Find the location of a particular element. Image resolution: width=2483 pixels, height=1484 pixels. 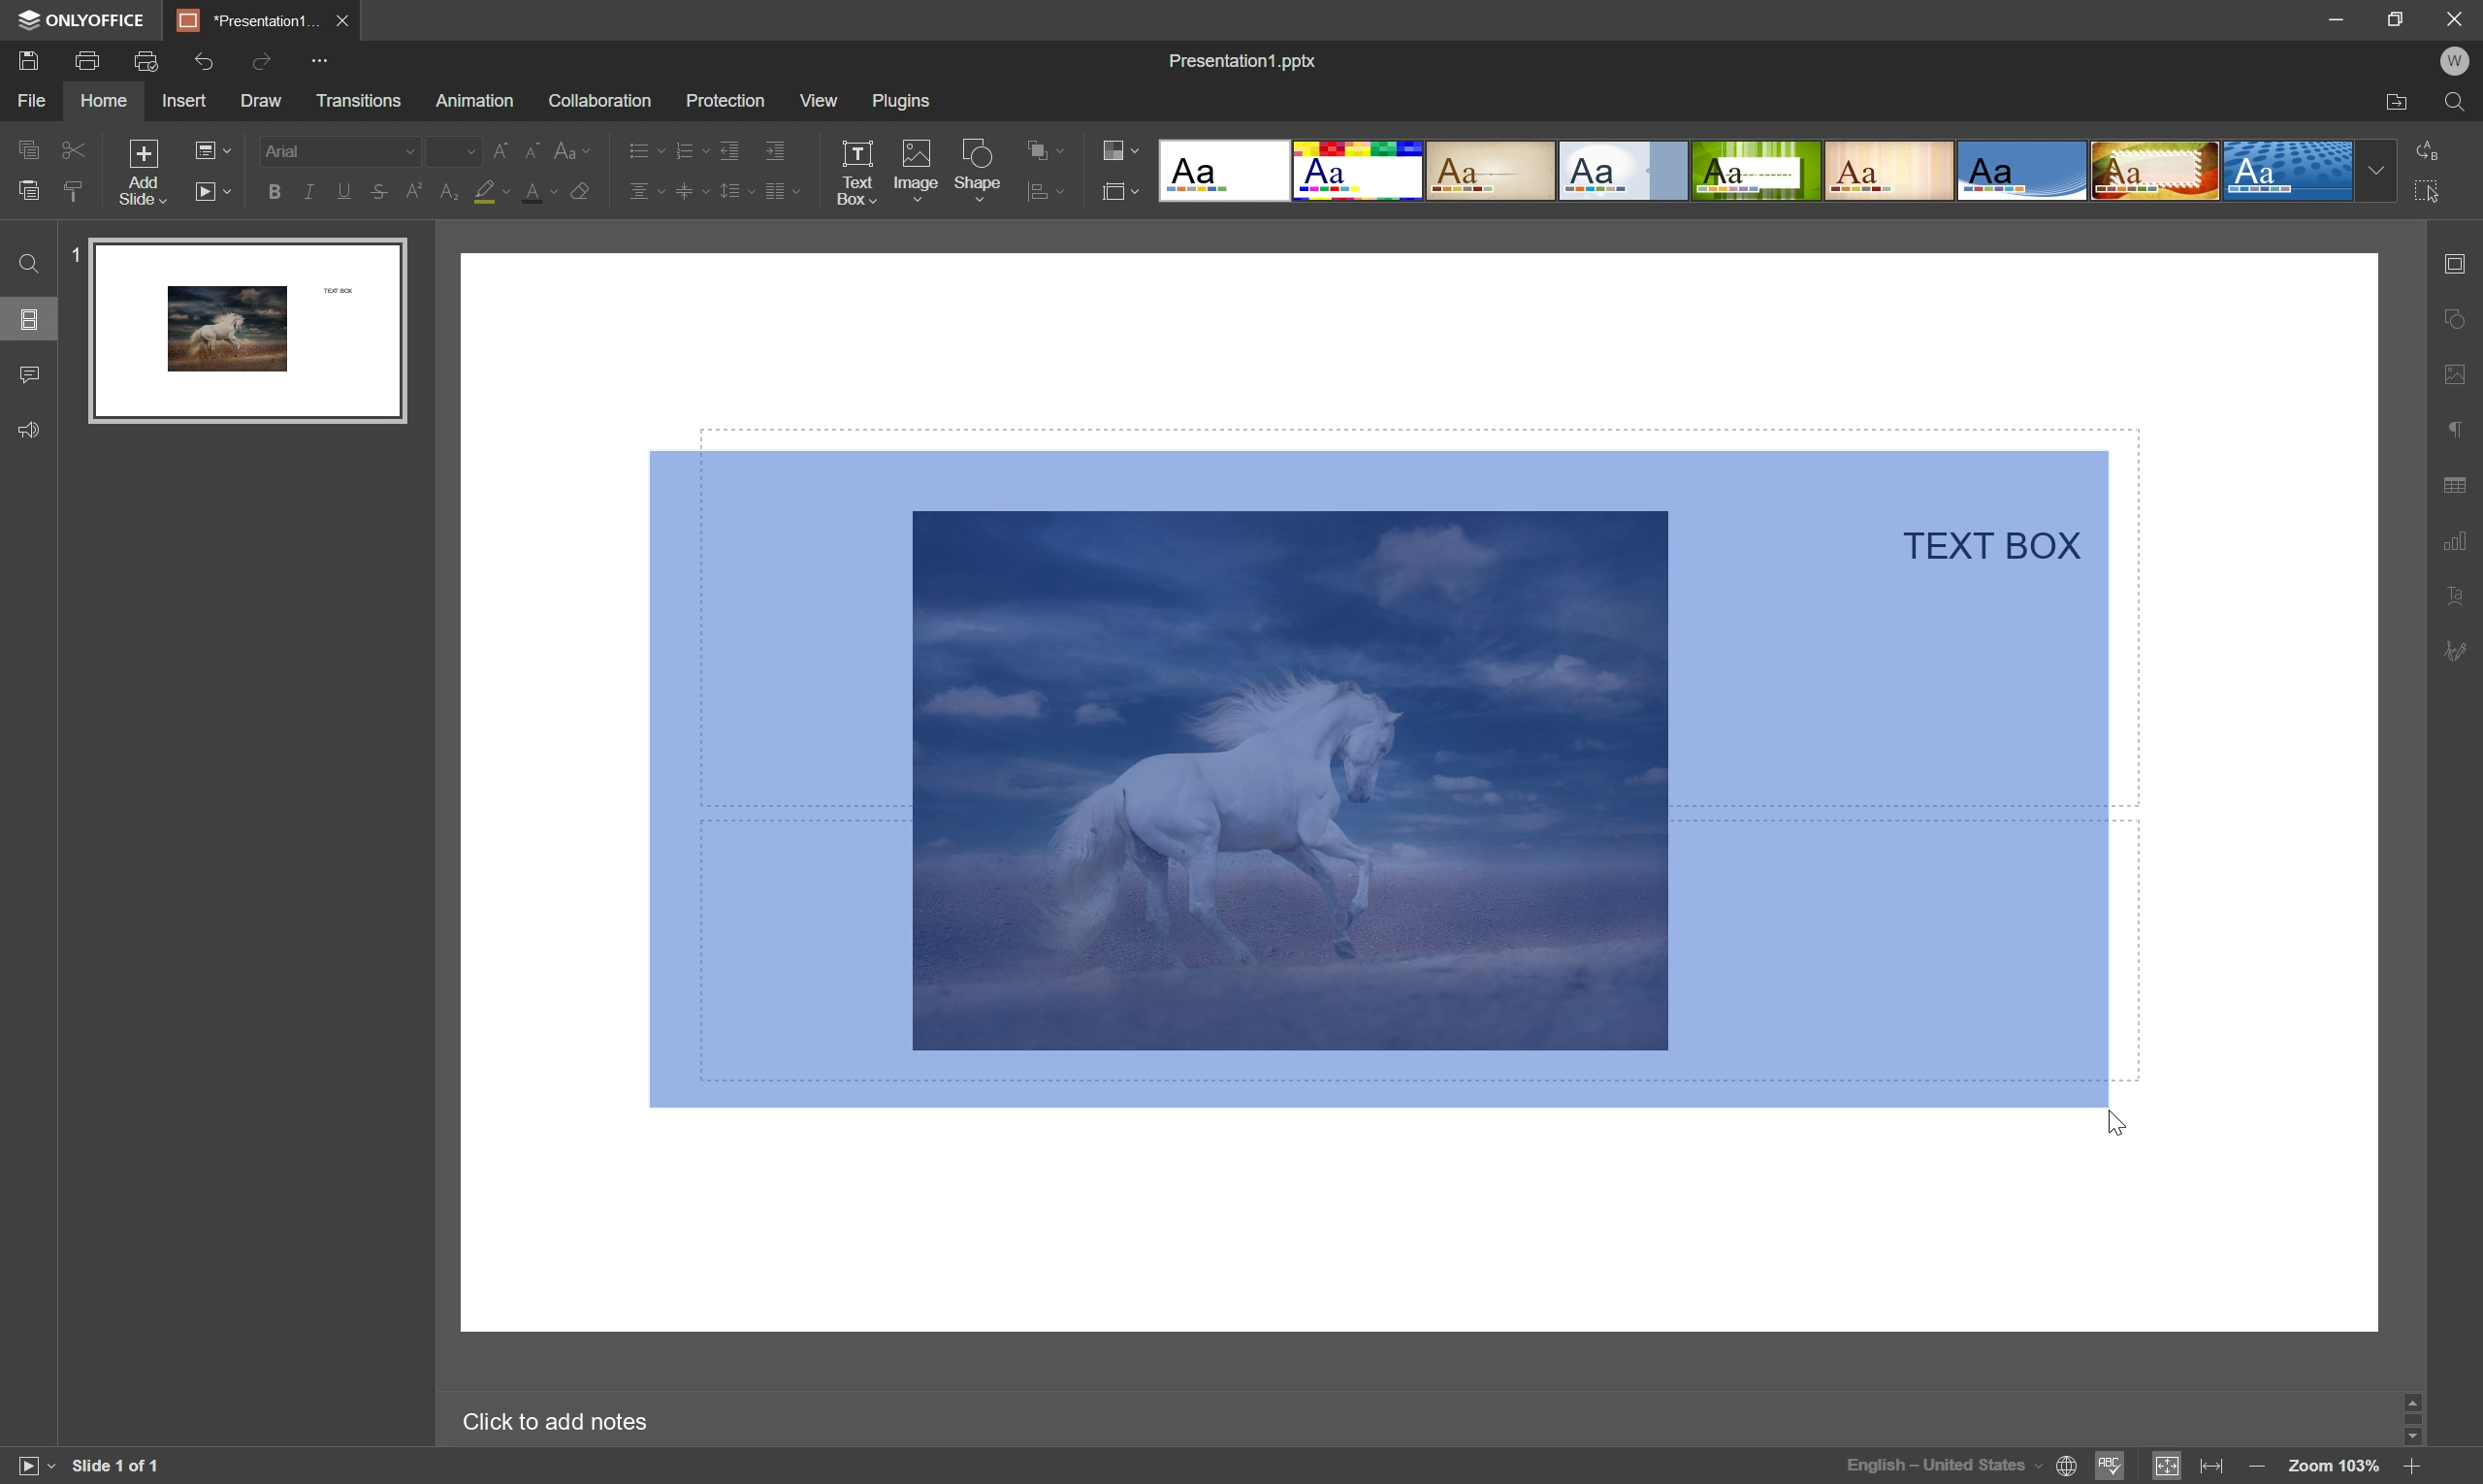

customize quick access toolbar is located at coordinates (332, 58).